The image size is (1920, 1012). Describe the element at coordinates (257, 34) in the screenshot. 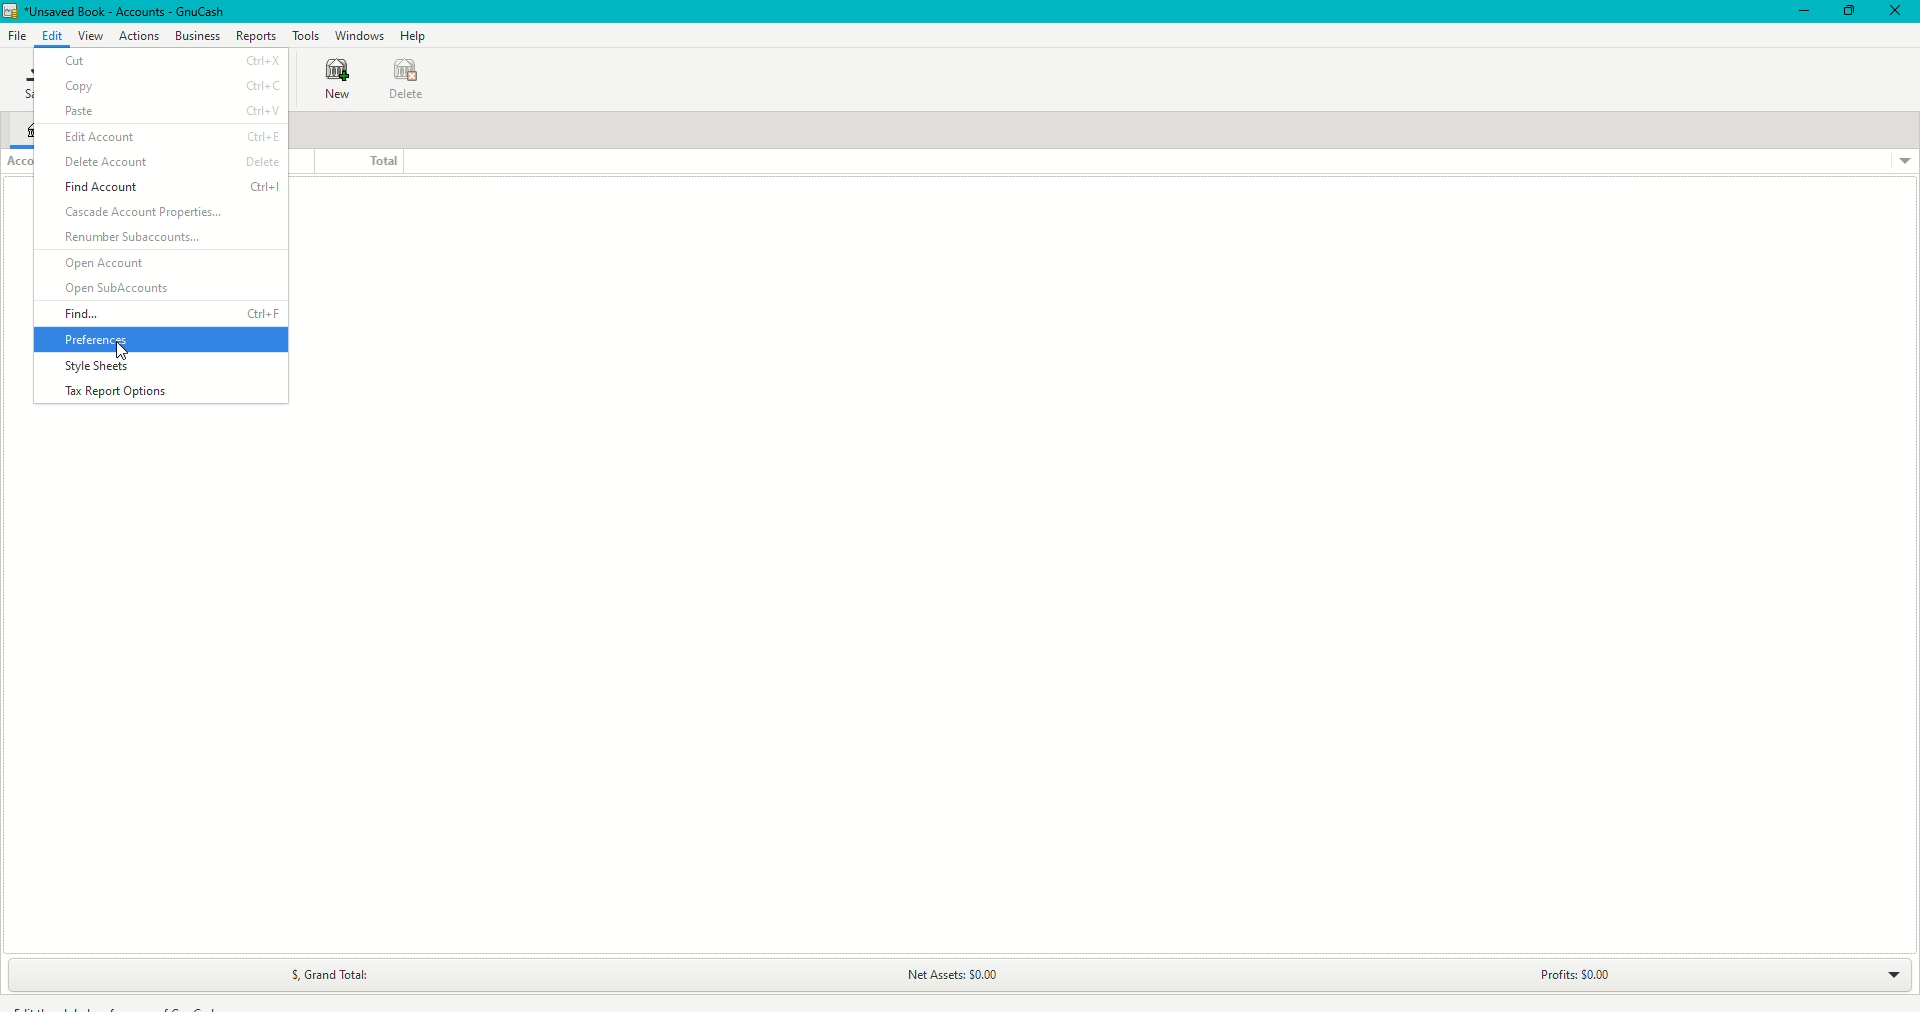

I see `Reports` at that location.